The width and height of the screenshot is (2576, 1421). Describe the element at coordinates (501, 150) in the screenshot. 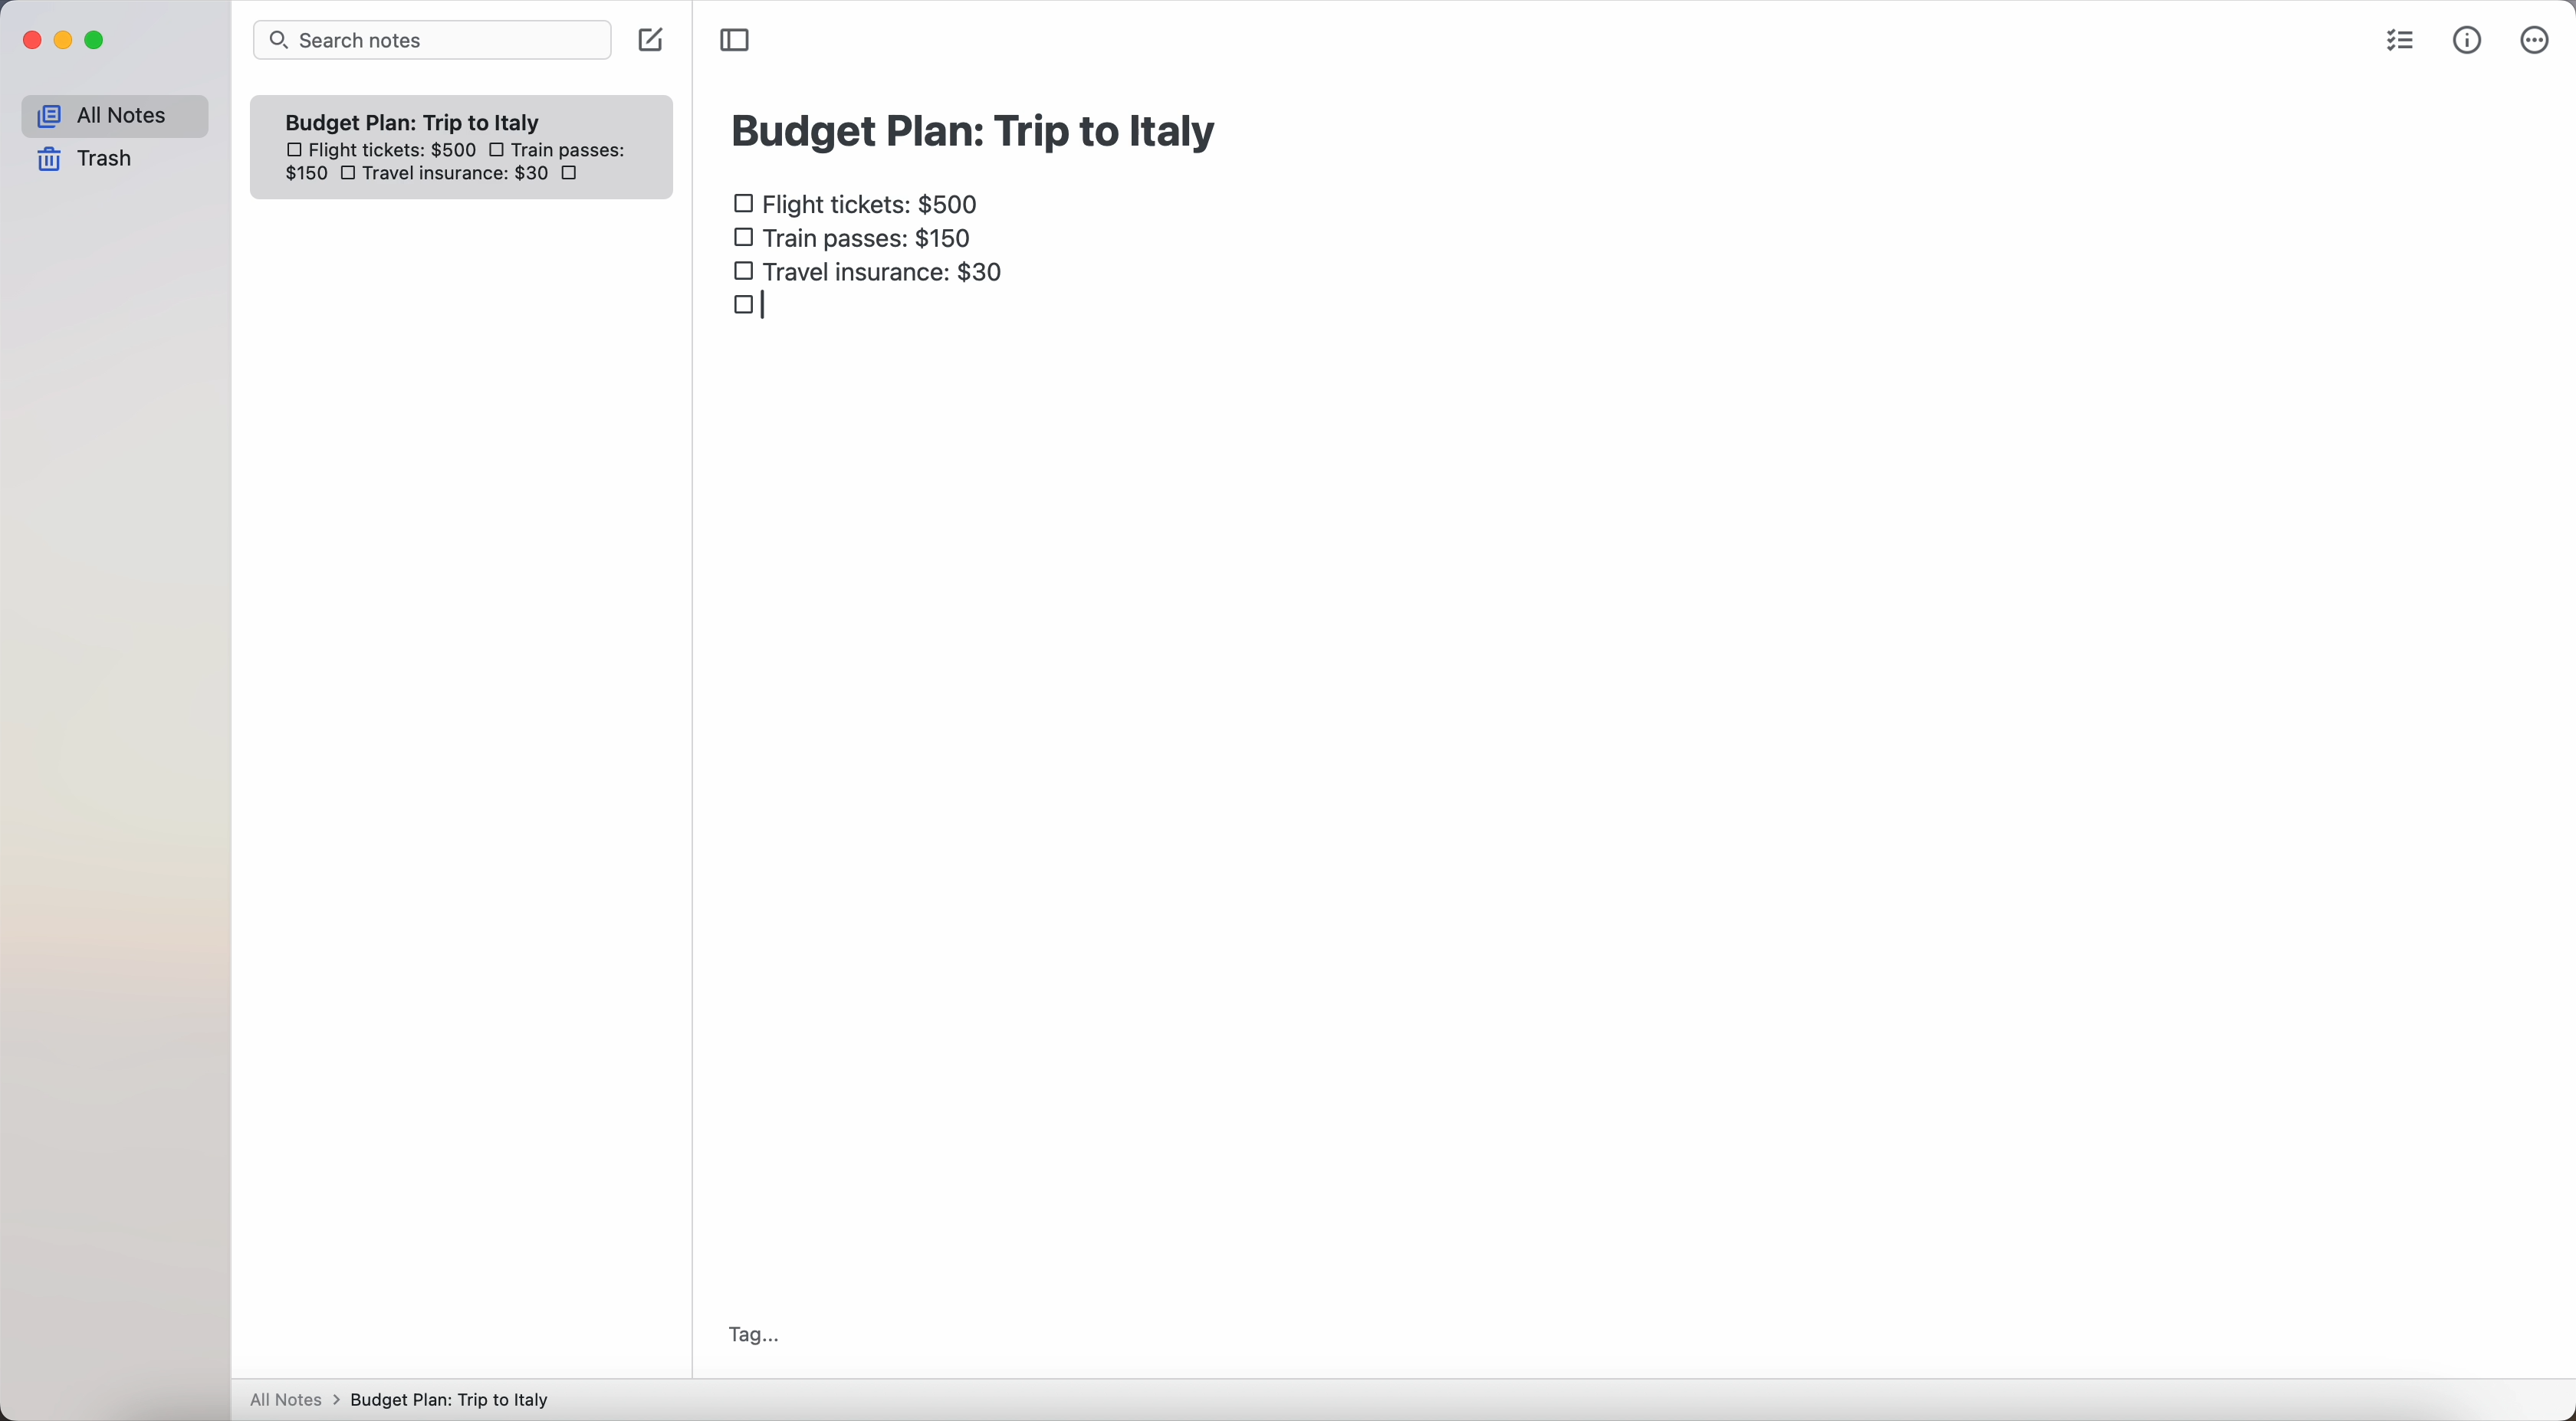

I see `checkbox` at that location.